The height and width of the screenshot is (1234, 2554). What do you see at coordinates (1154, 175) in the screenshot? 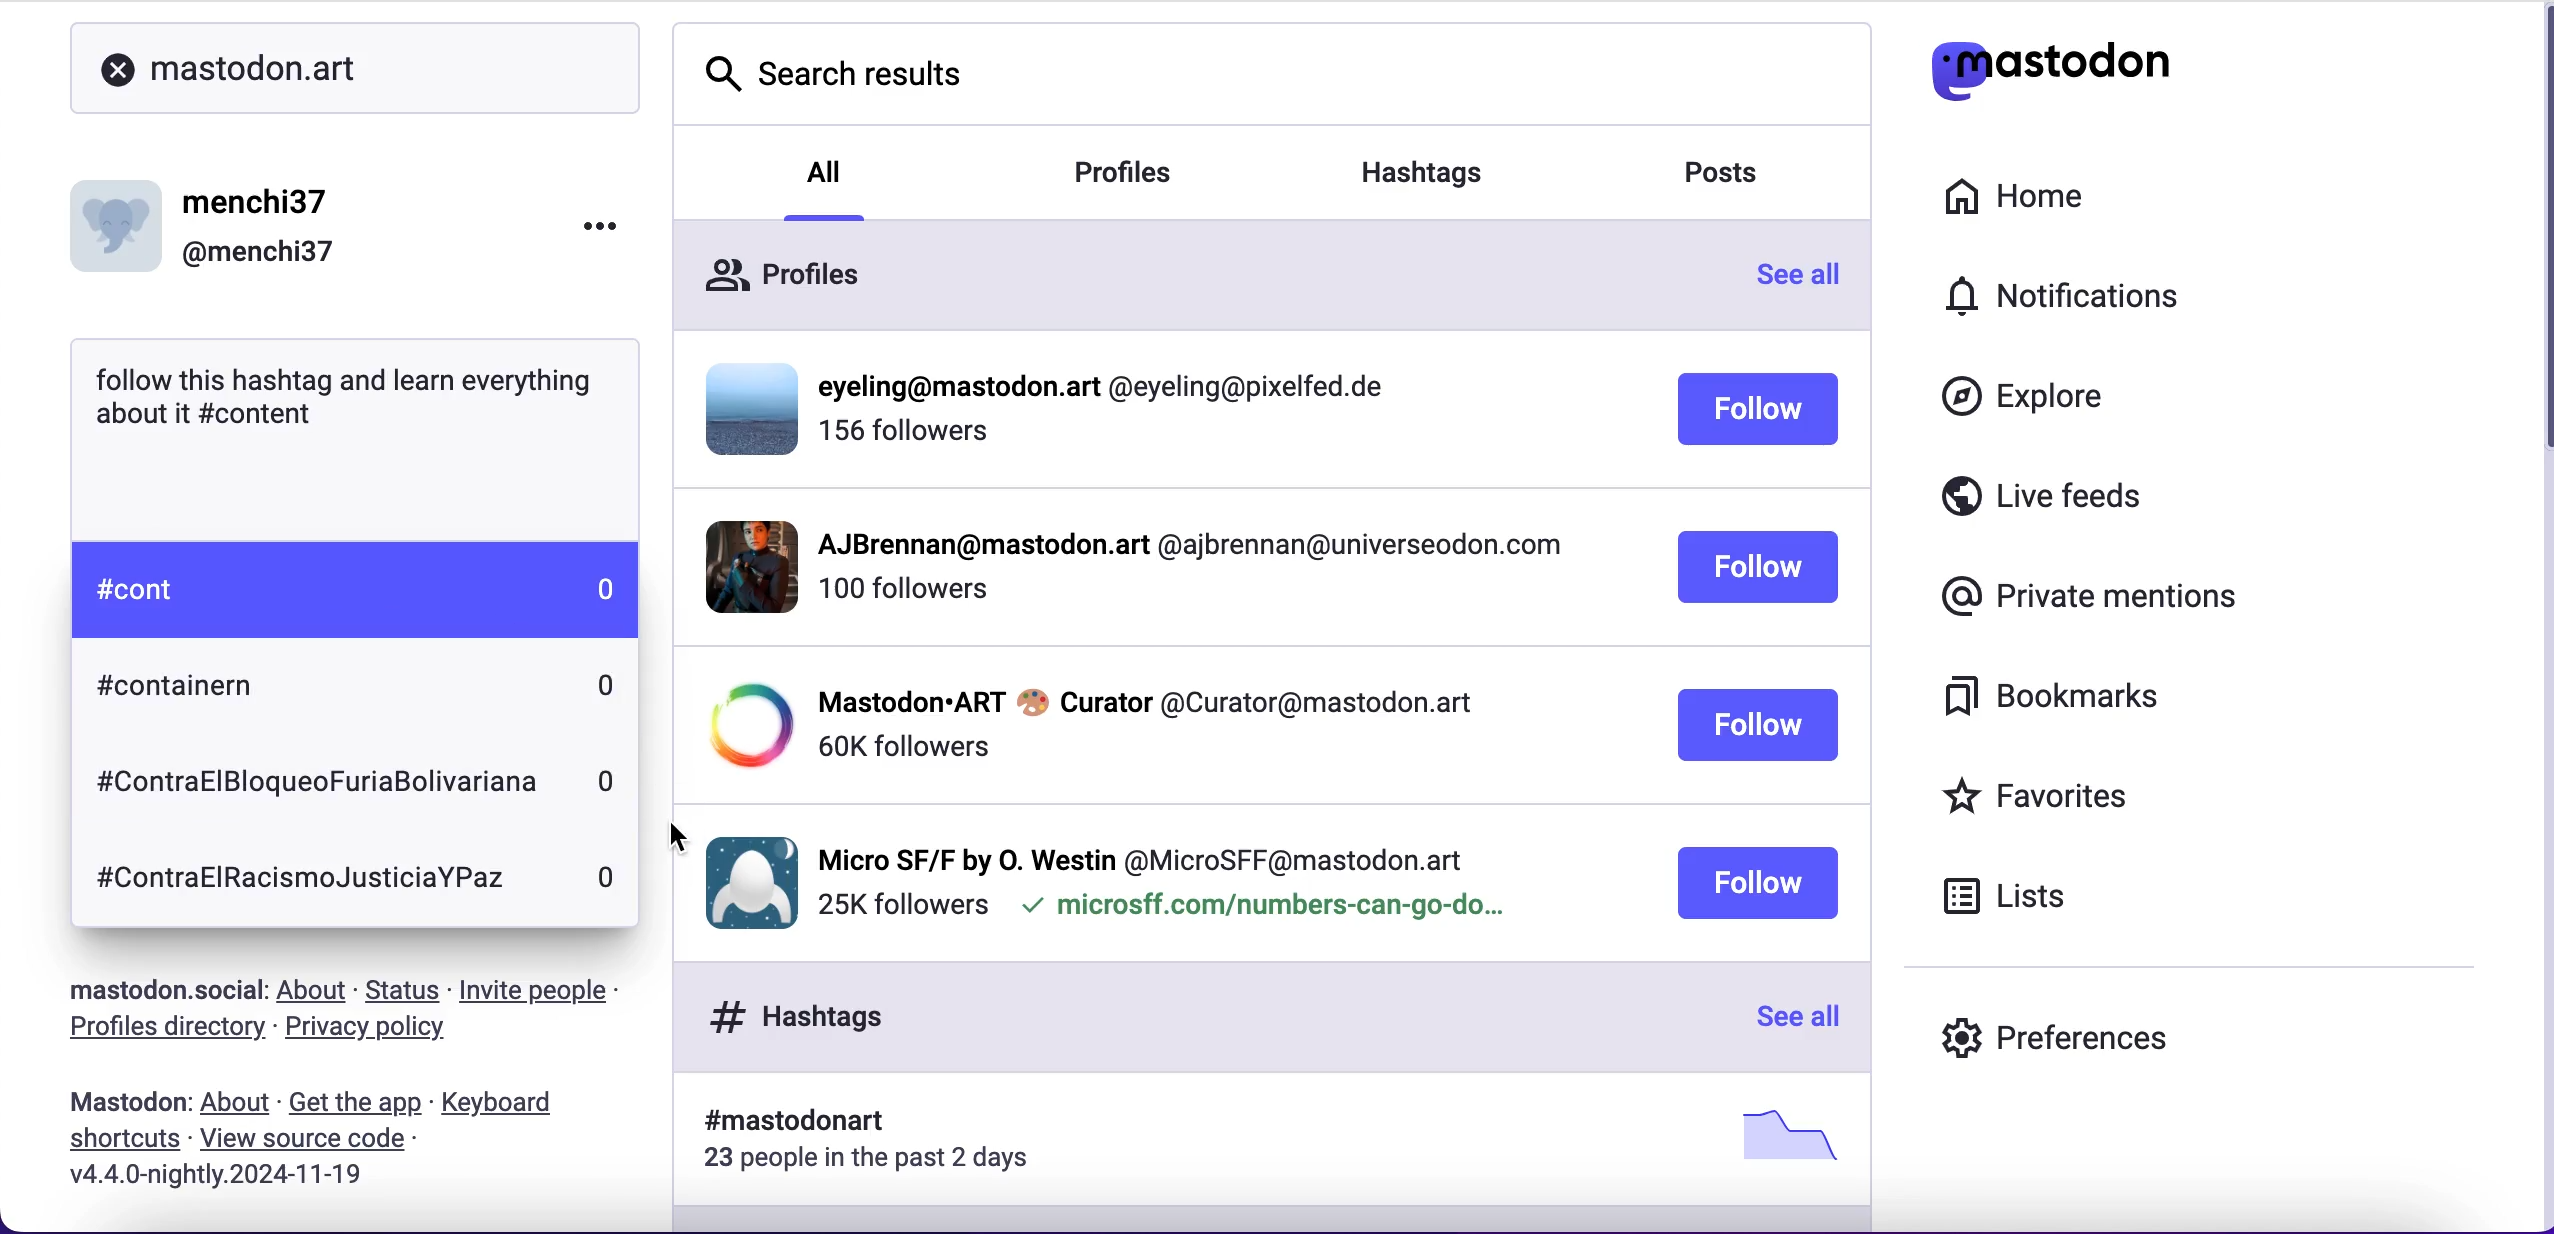
I see `profiles` at bounding box center [1154, 175].